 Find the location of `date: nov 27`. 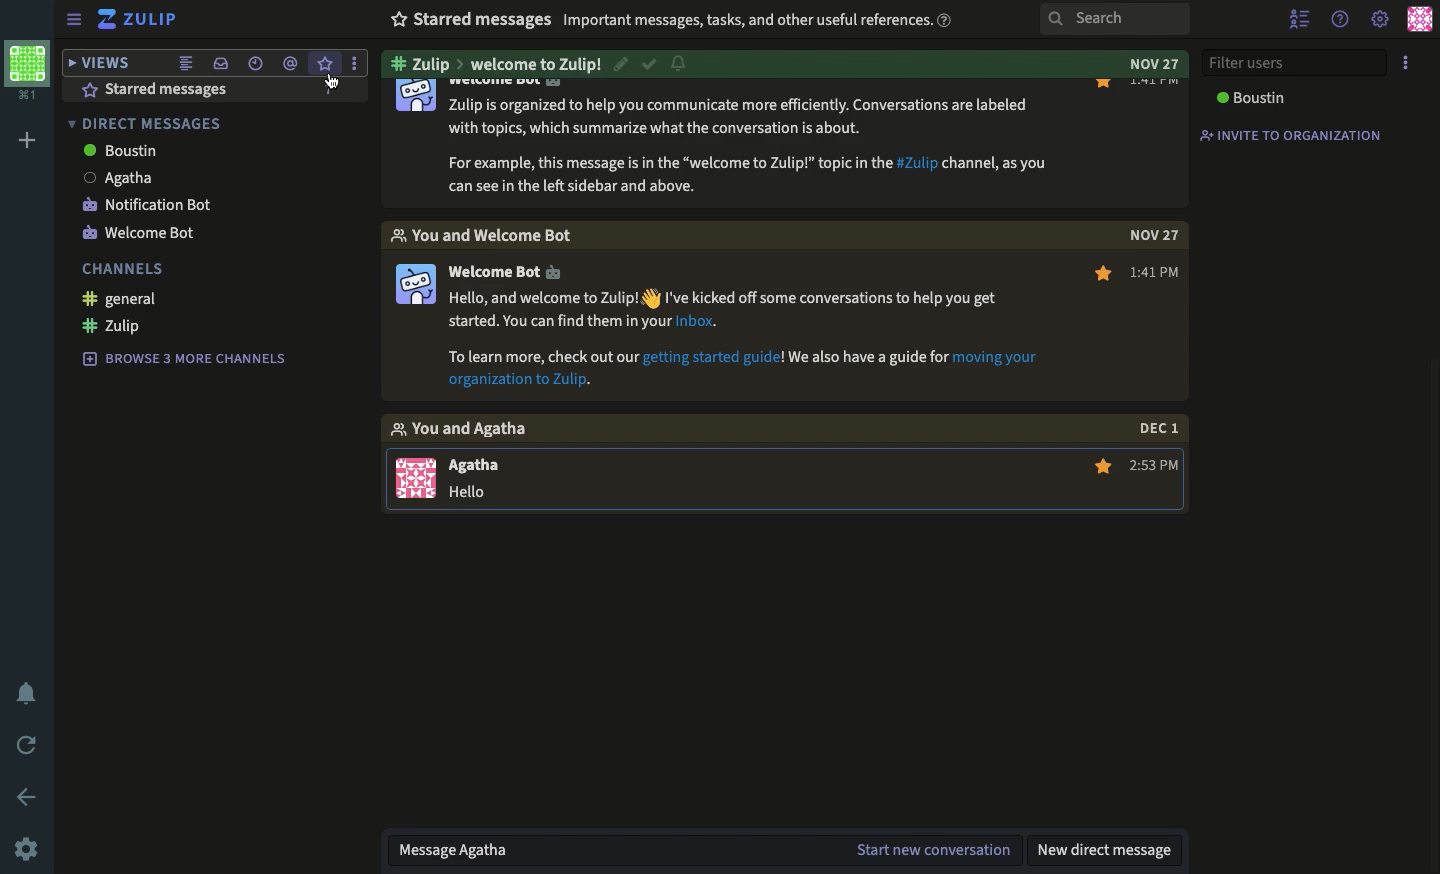

date: nov 27 is located at coordinates (1144, 65).